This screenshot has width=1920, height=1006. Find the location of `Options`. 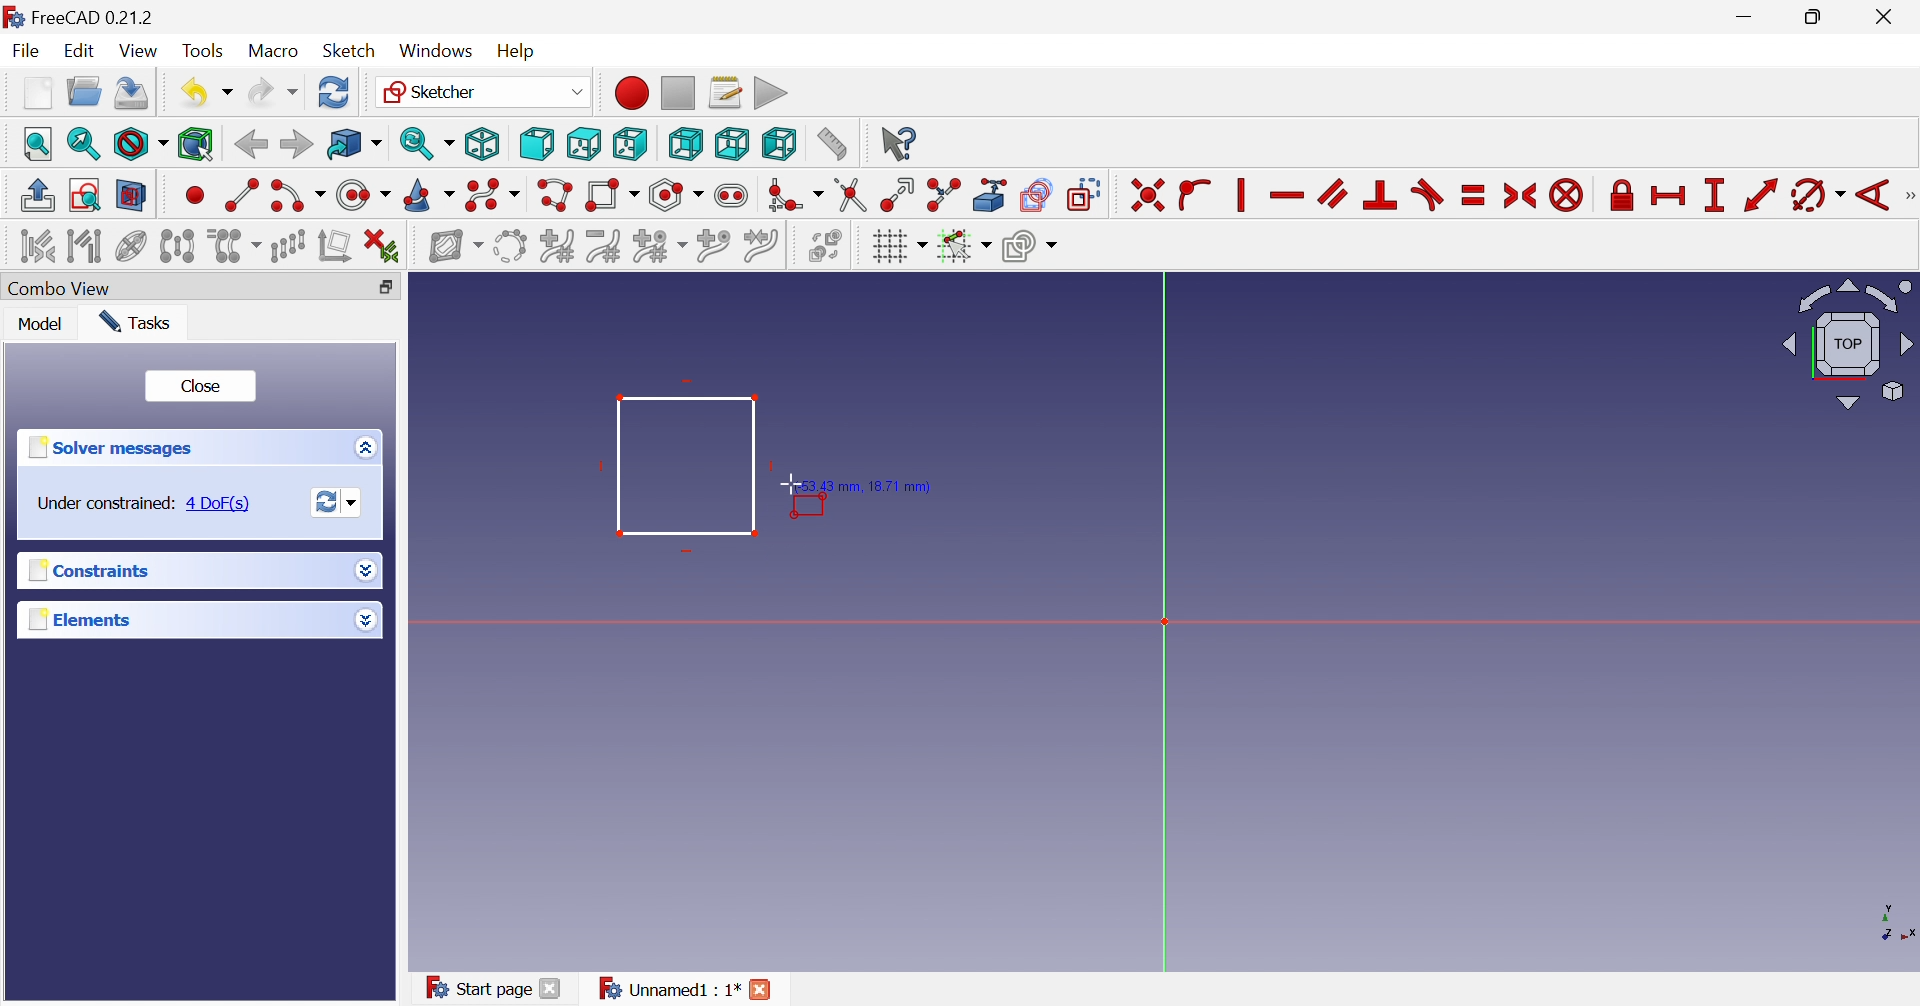

Options is located at coordinates (361, 449).